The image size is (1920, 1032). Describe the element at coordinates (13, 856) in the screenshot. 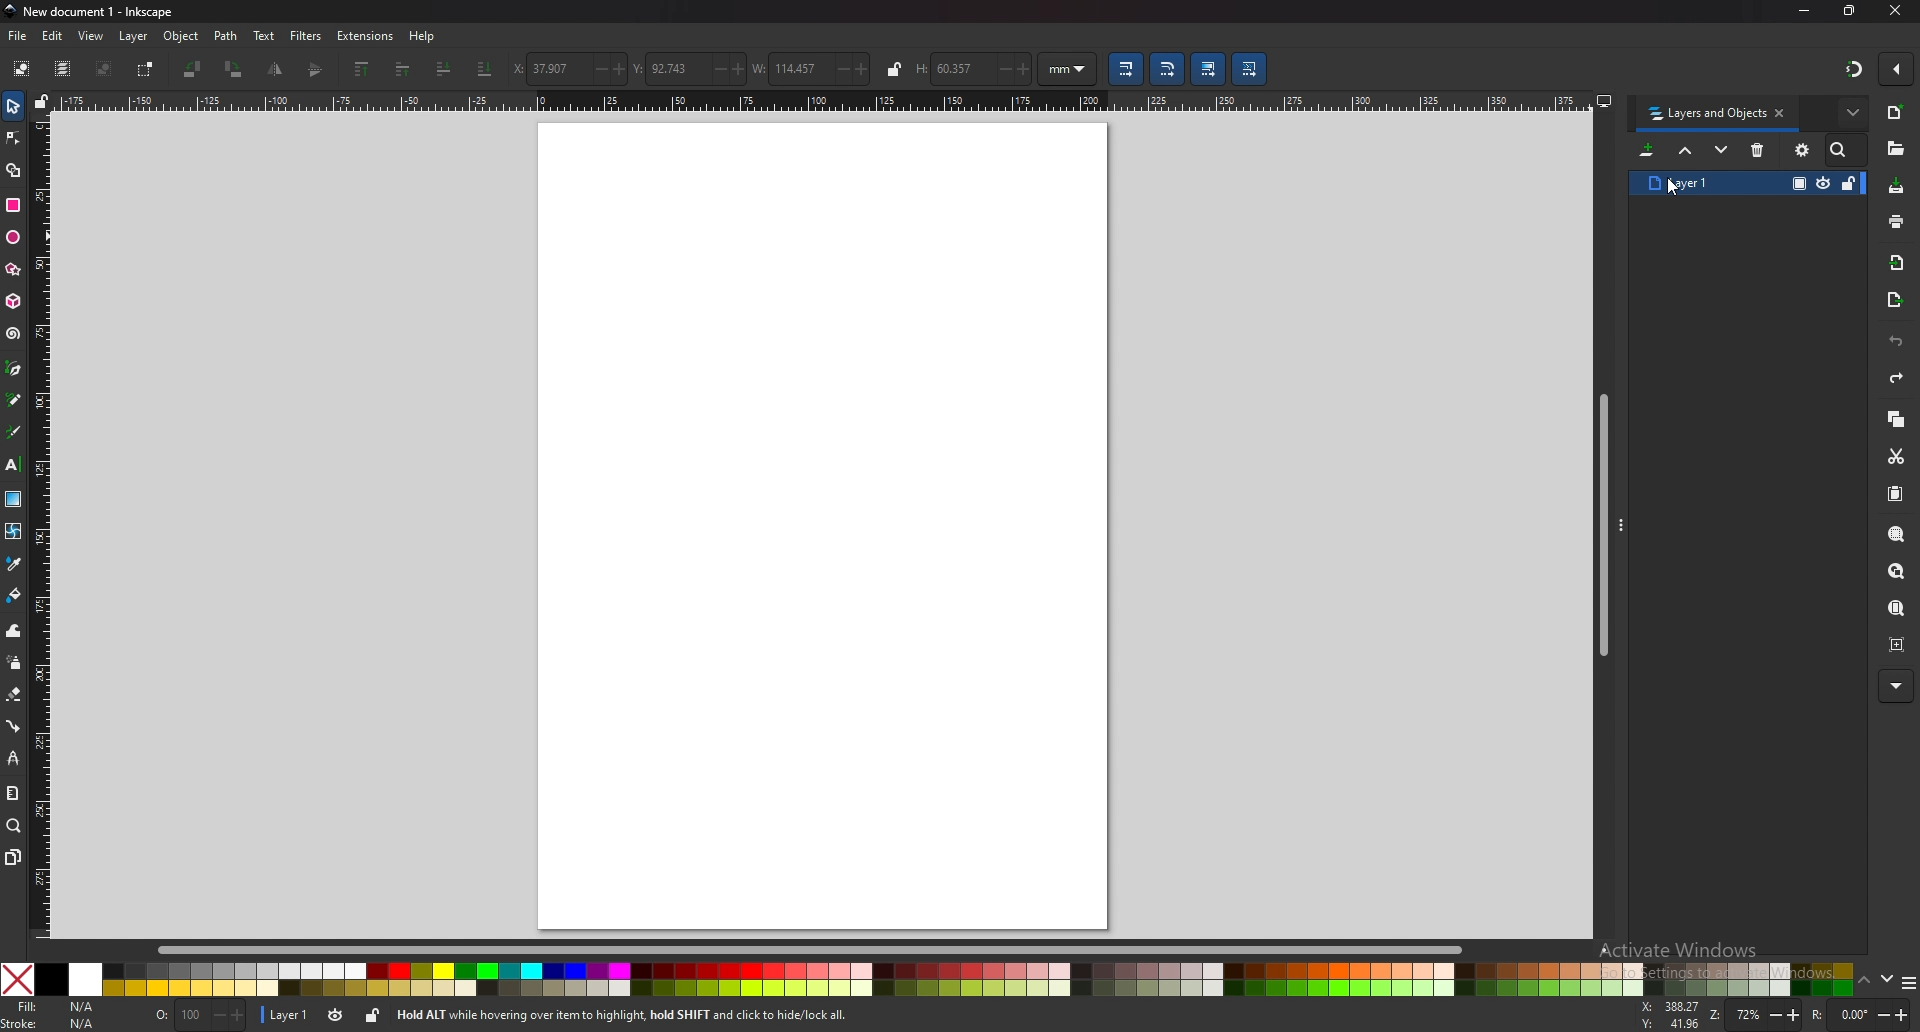

I see `pages` at that location.